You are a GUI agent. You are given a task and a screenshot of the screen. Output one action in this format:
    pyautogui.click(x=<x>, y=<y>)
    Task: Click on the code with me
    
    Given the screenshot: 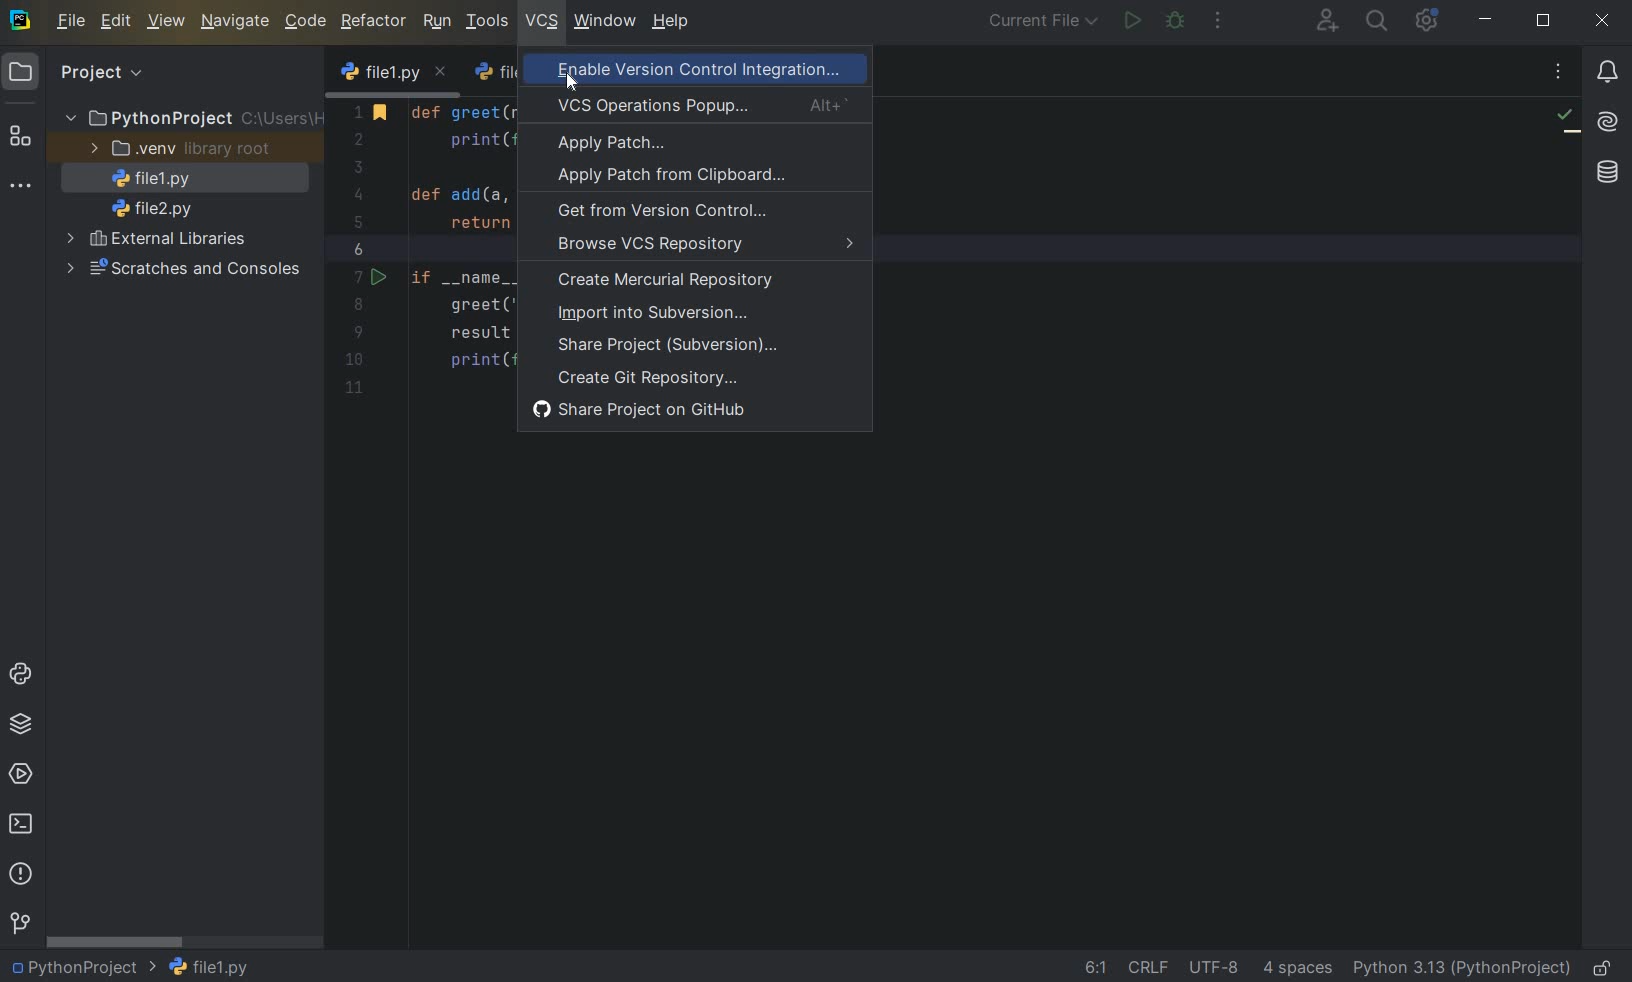 What is the action you would take?
    pyautogui.click(x=1326, y=23)
    